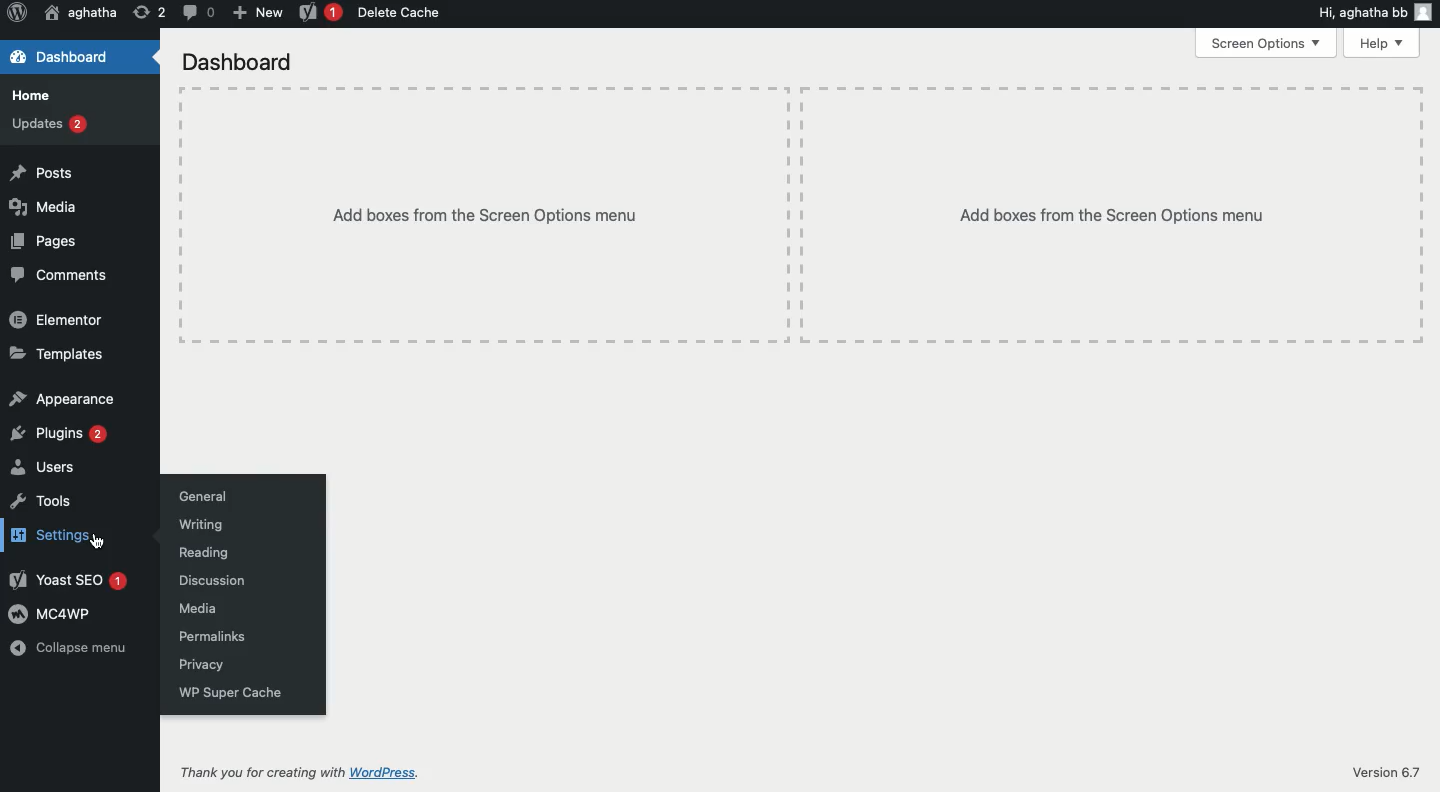 The image size is (1440, 792). Describe the element at coordinates (43, 208) in the screenshot. I see `Media` at that location.